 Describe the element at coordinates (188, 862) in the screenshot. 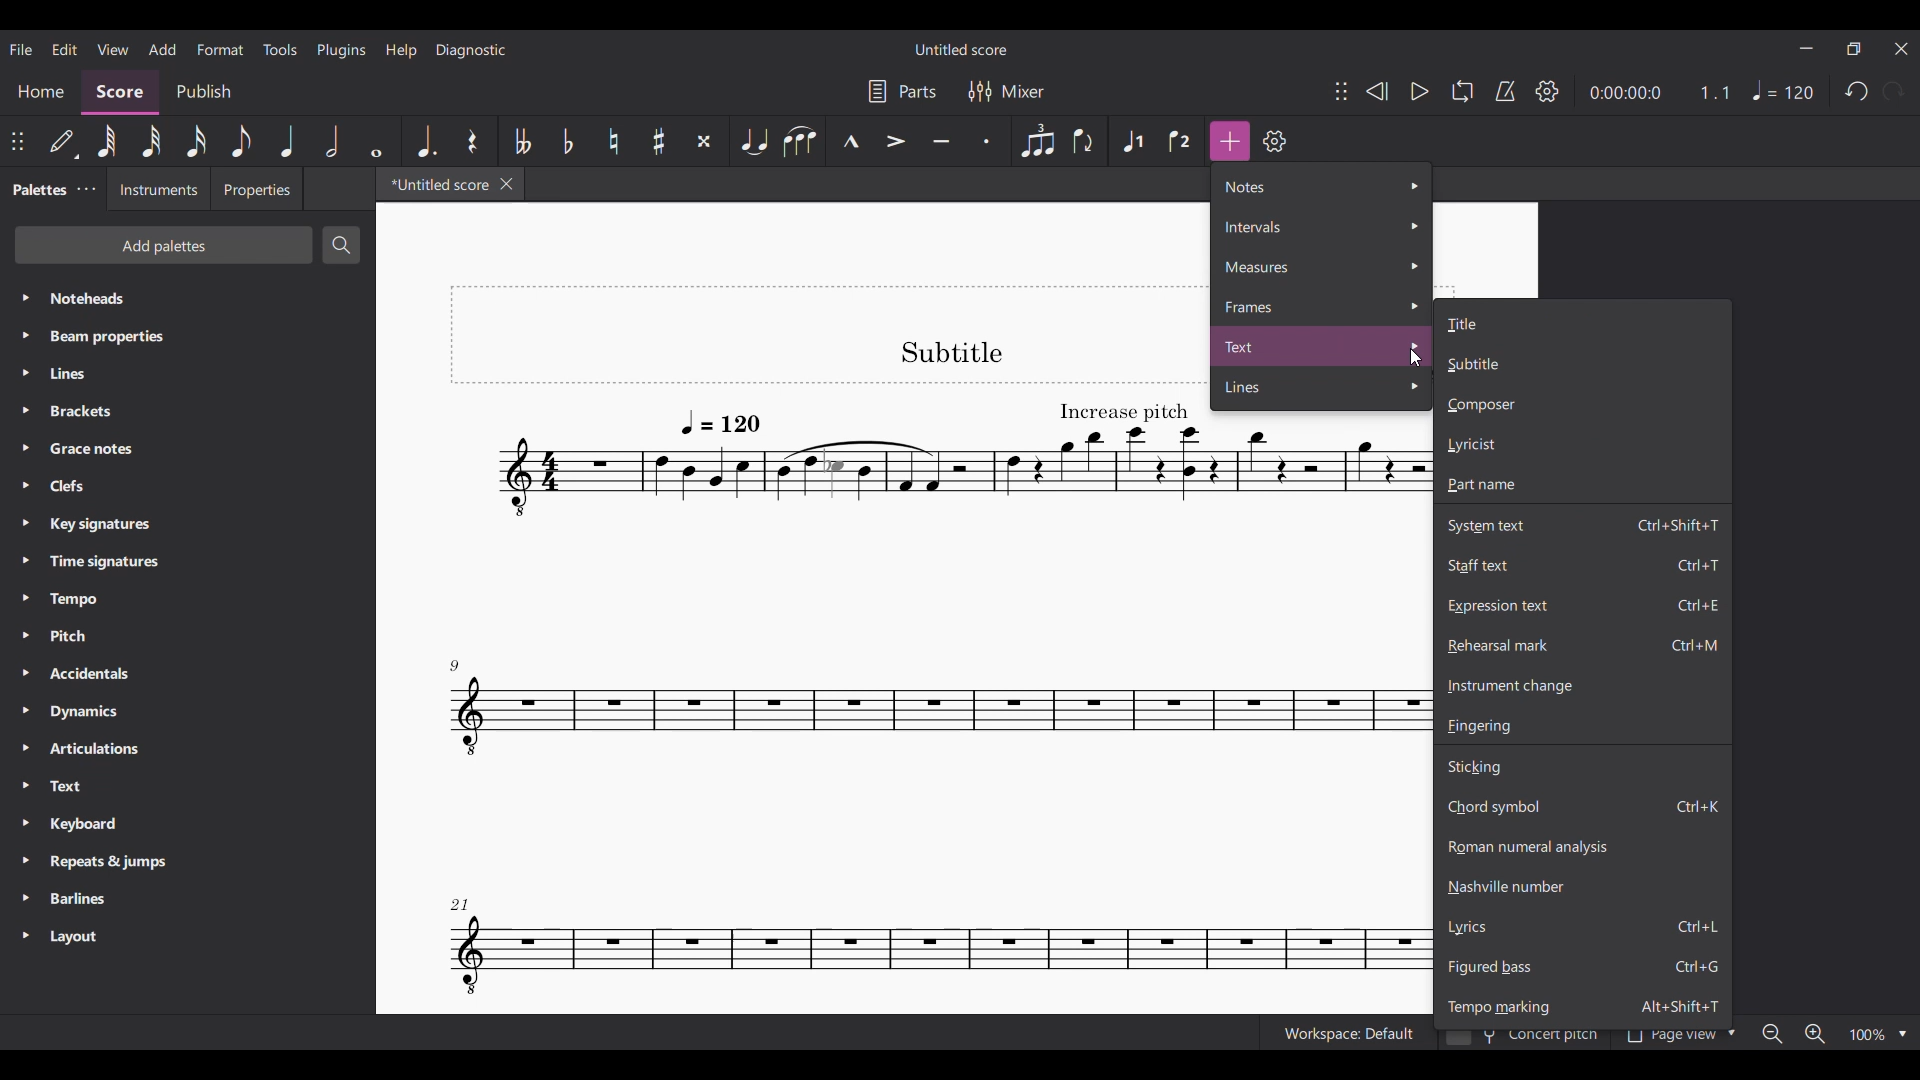

I see `Repeats & jumps` at that location.